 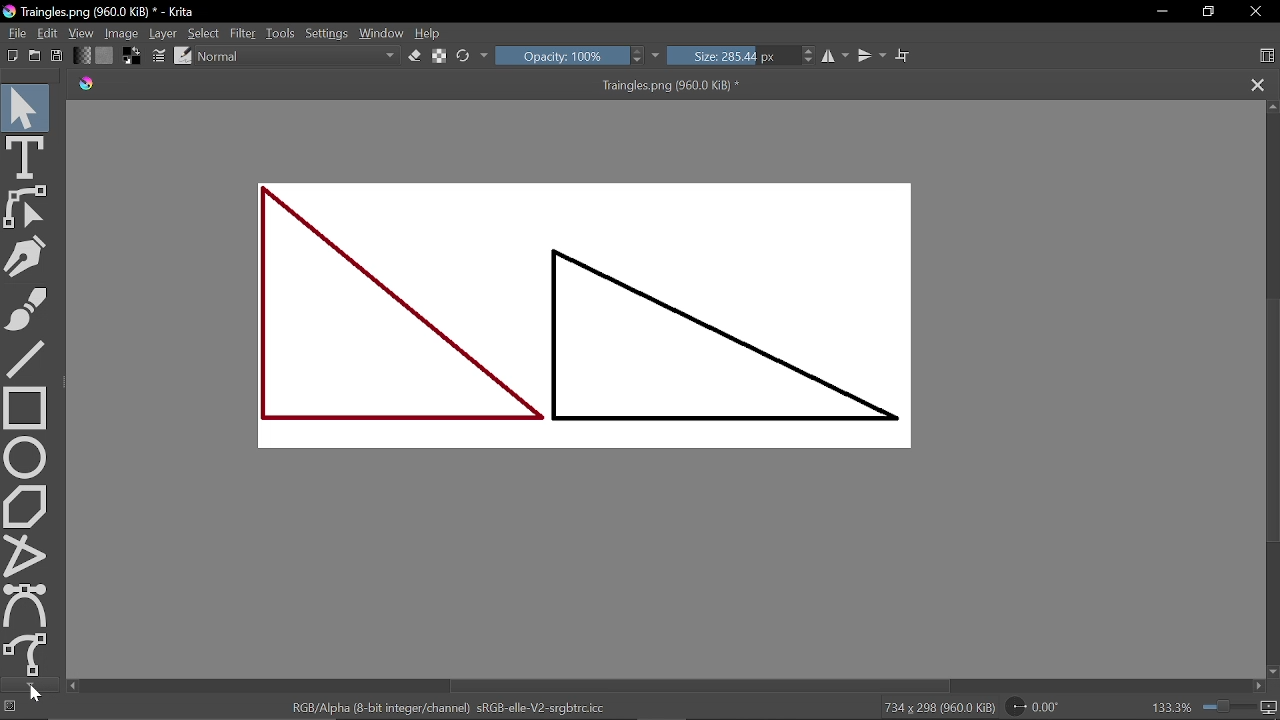 What do you see at coordinates (130, 56) in the screenshot?
I see `Foreground color` at bounding box center [130, 56].